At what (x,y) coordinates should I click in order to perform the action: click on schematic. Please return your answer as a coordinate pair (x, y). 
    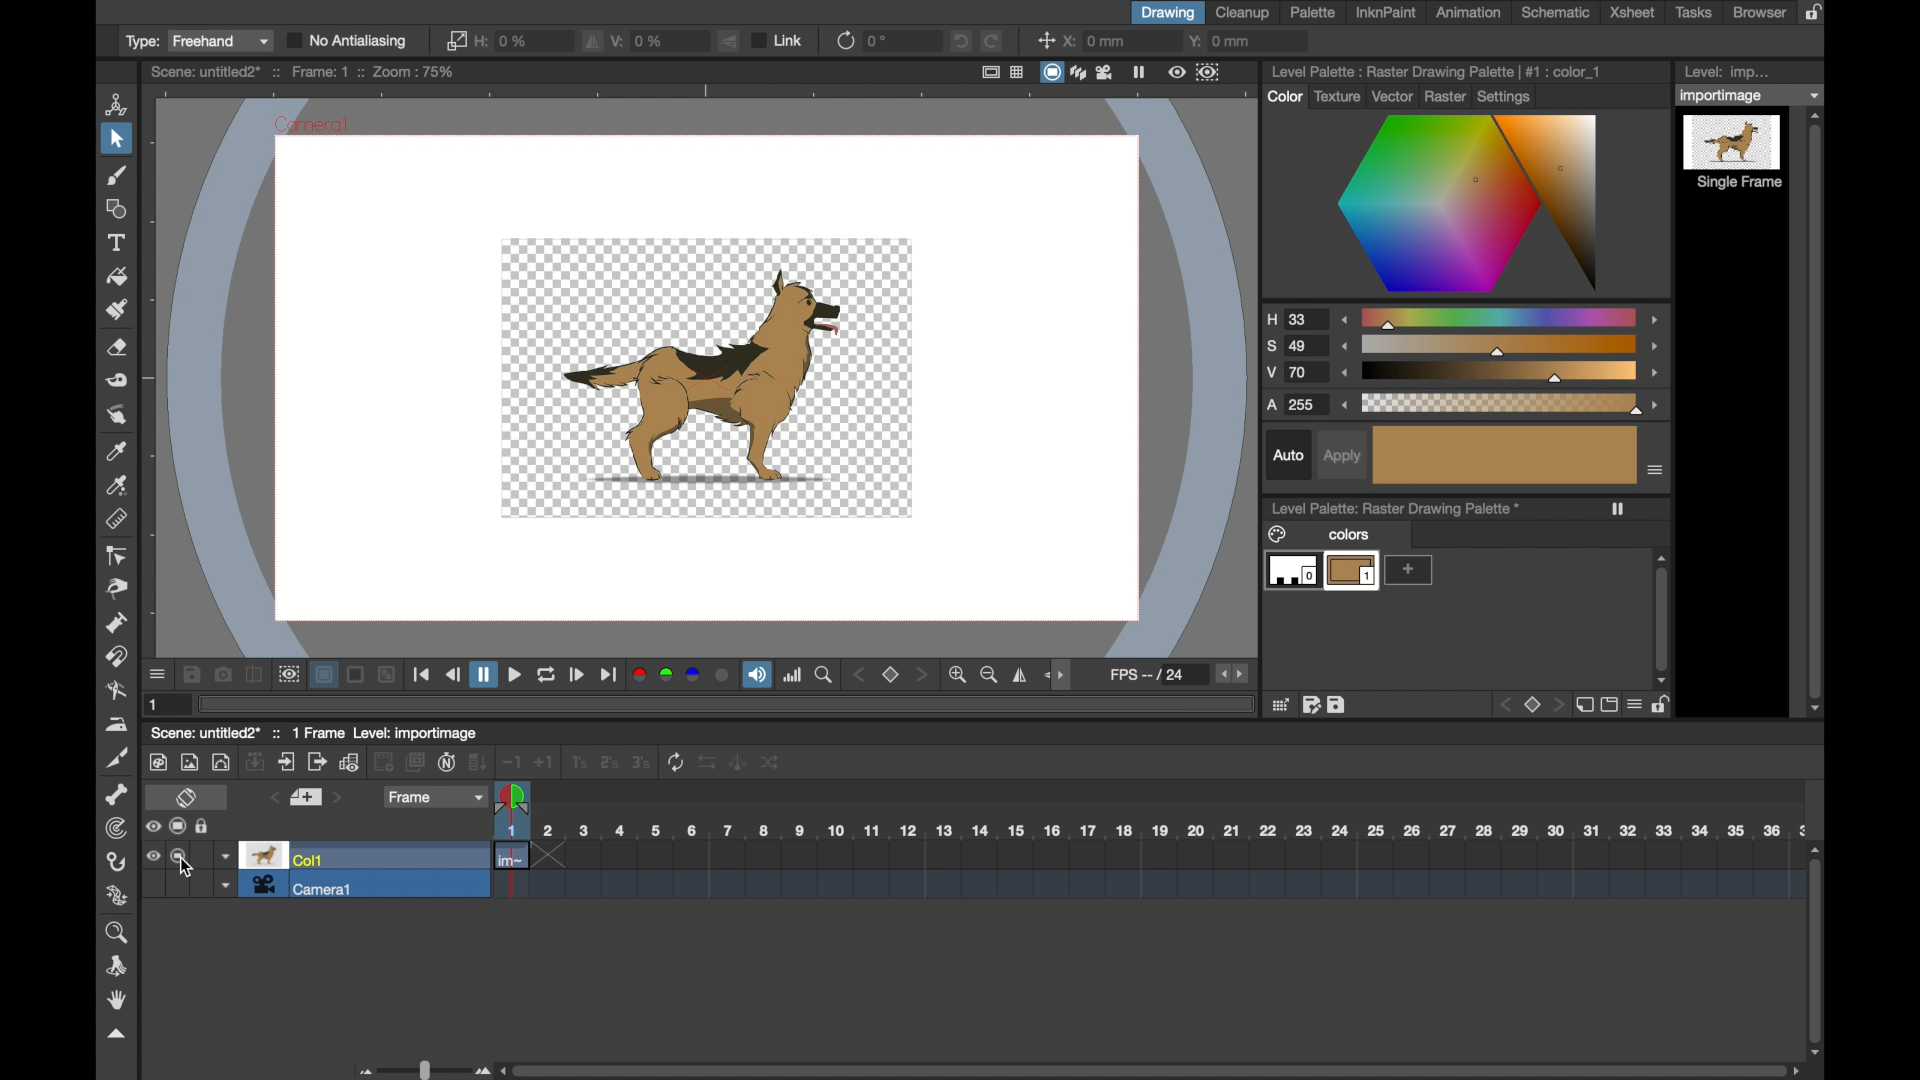
    Looking at the image, I should click on (1554, 12).